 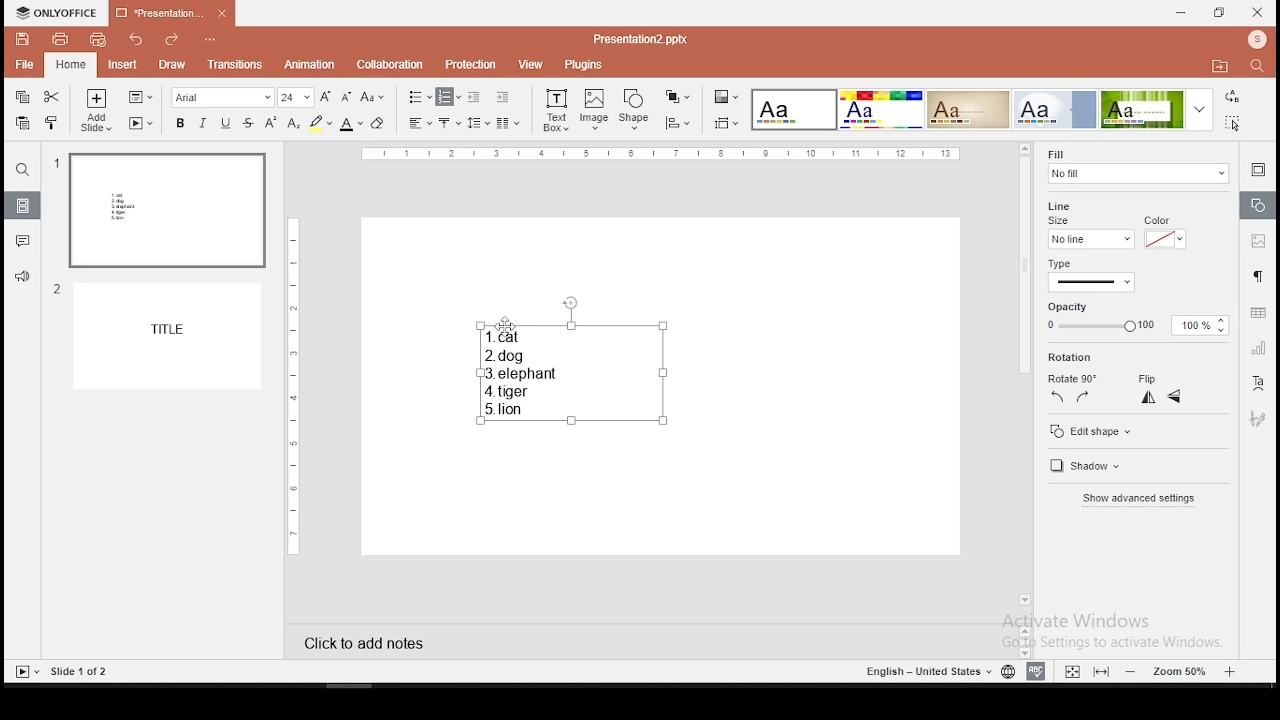 I want to click on theme, so click(x=967, y=110).